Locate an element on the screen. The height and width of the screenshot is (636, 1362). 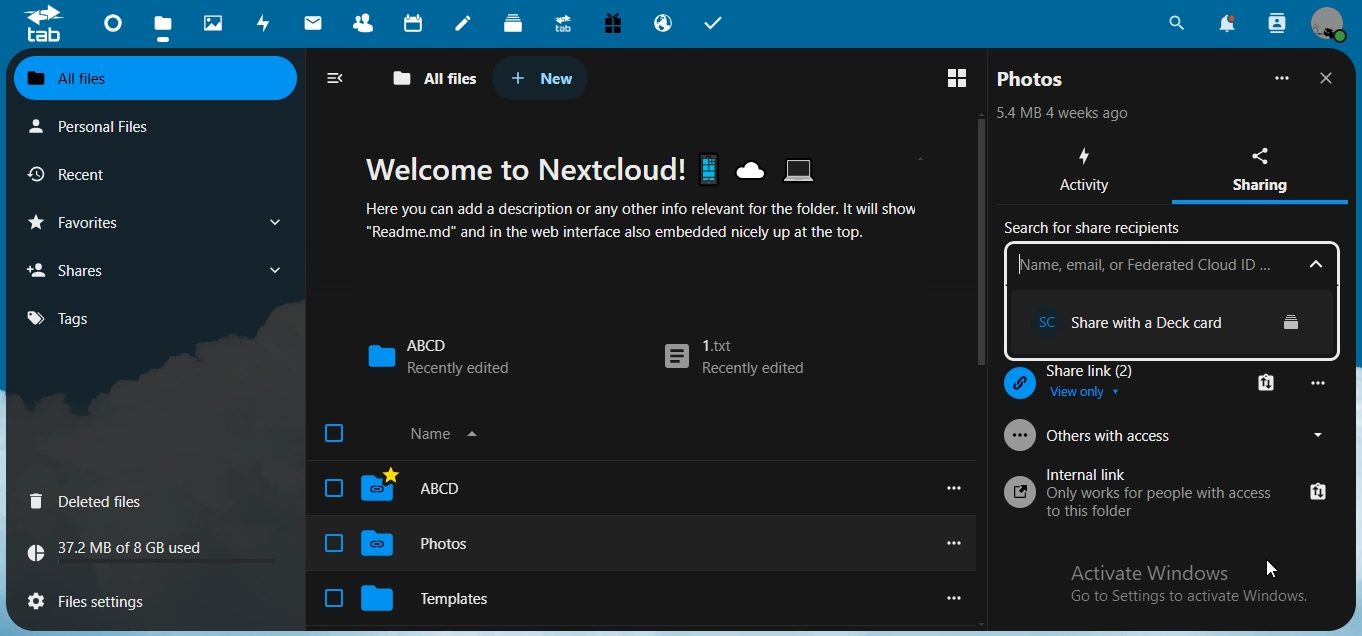
tasks is located at coordinates (715, 24).